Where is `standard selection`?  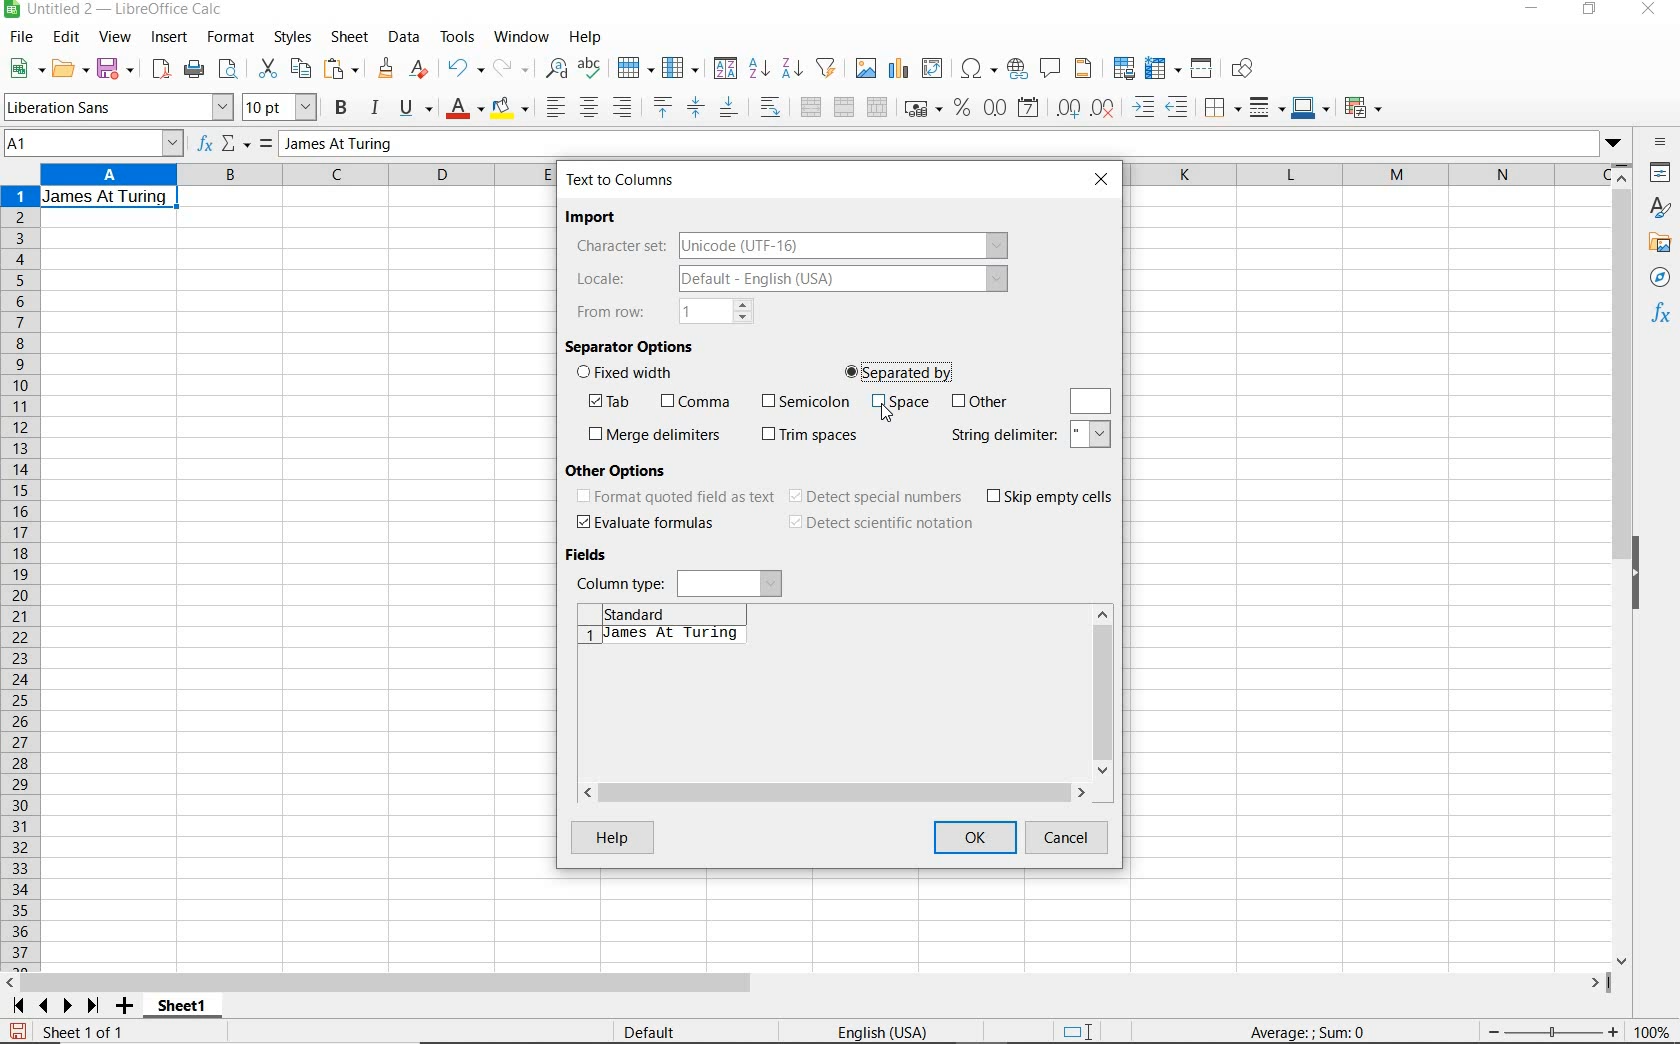
standard selection is located at coordinates (1081, 1029).